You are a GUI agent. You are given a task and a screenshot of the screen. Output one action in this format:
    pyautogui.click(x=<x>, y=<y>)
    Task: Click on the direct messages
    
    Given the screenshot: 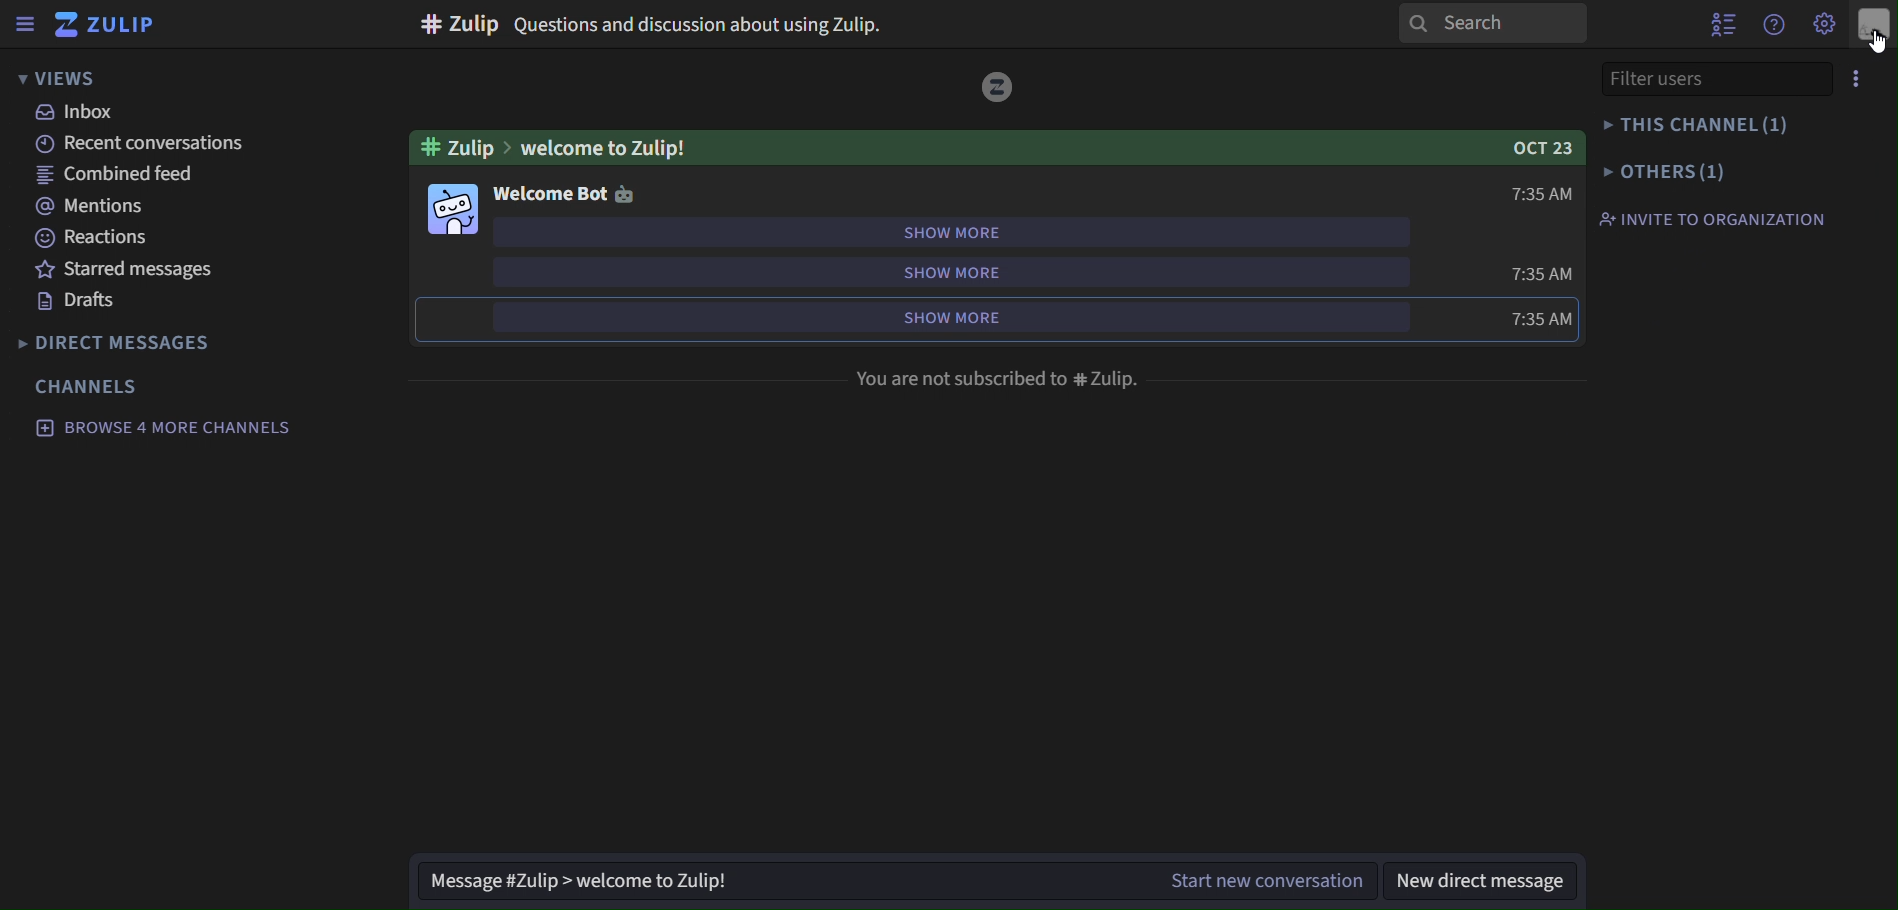 What is the action you would take?
    pyautogui.click(x=119, y=346)
    